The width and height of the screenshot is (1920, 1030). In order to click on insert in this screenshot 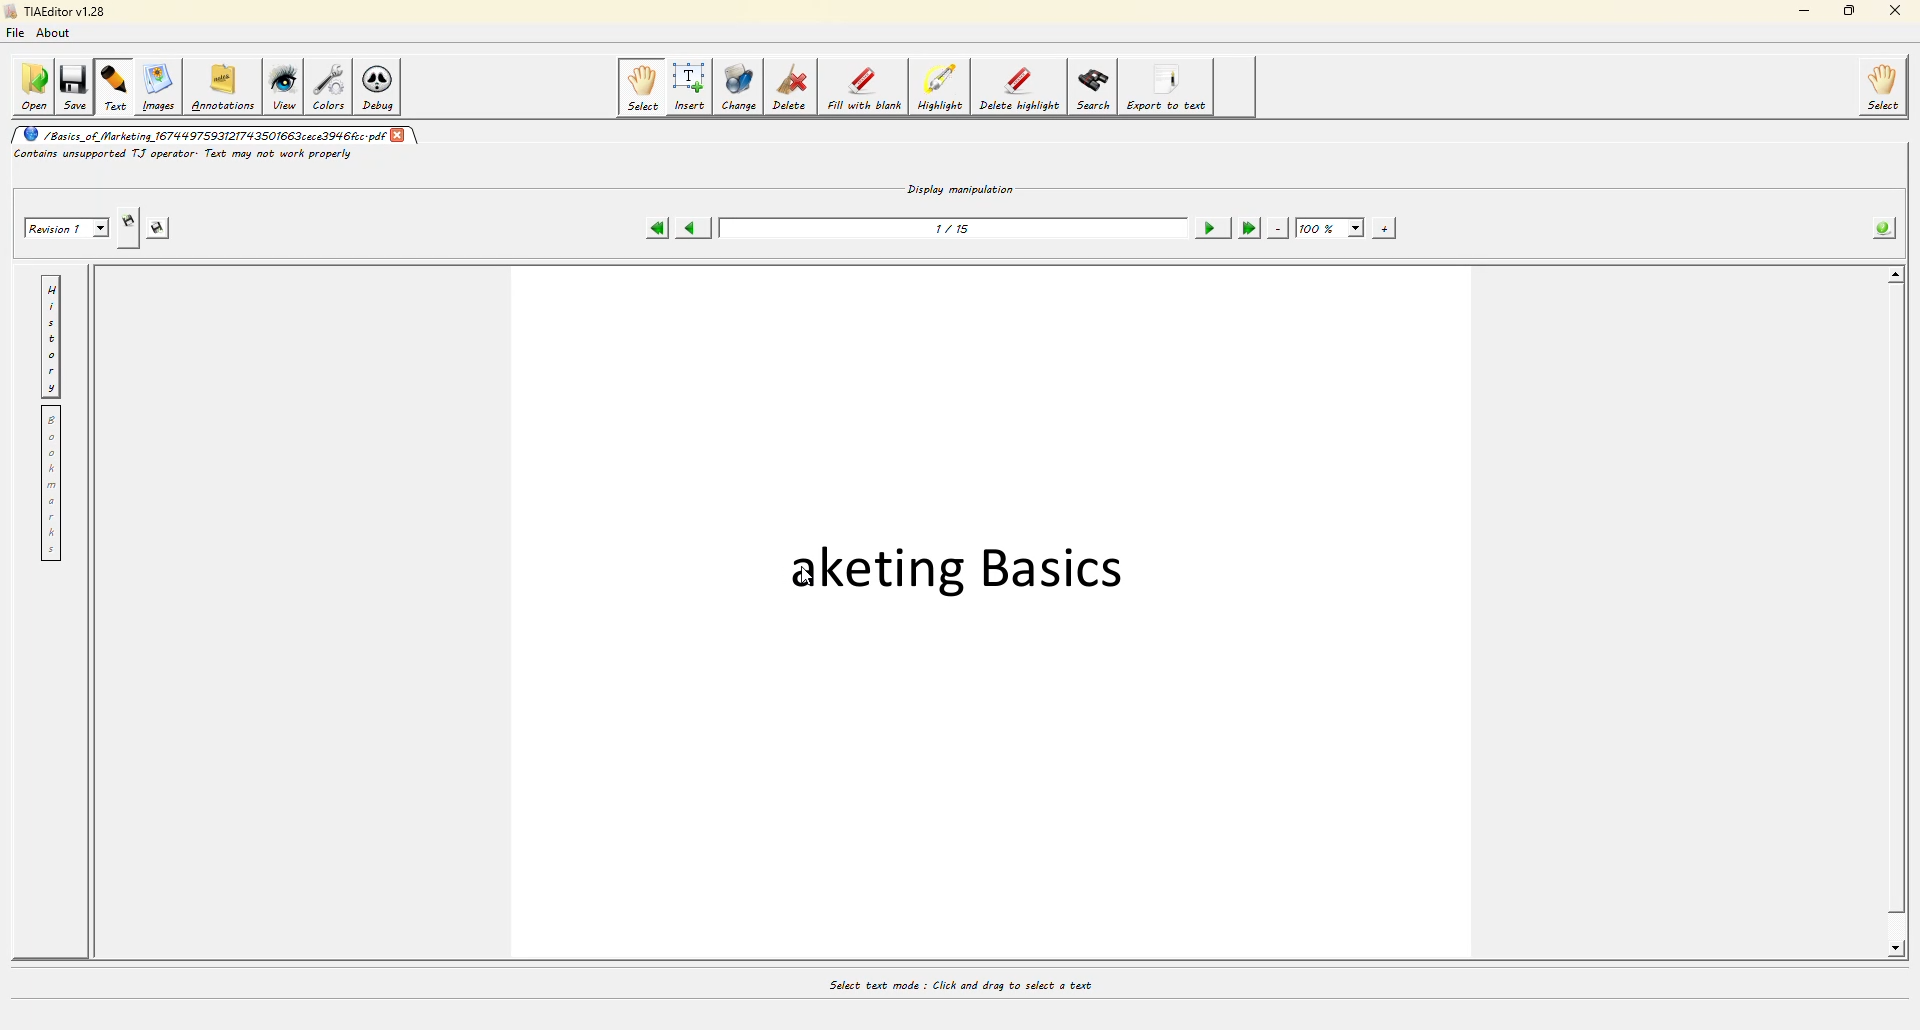, I will do `click(688, 87)`.